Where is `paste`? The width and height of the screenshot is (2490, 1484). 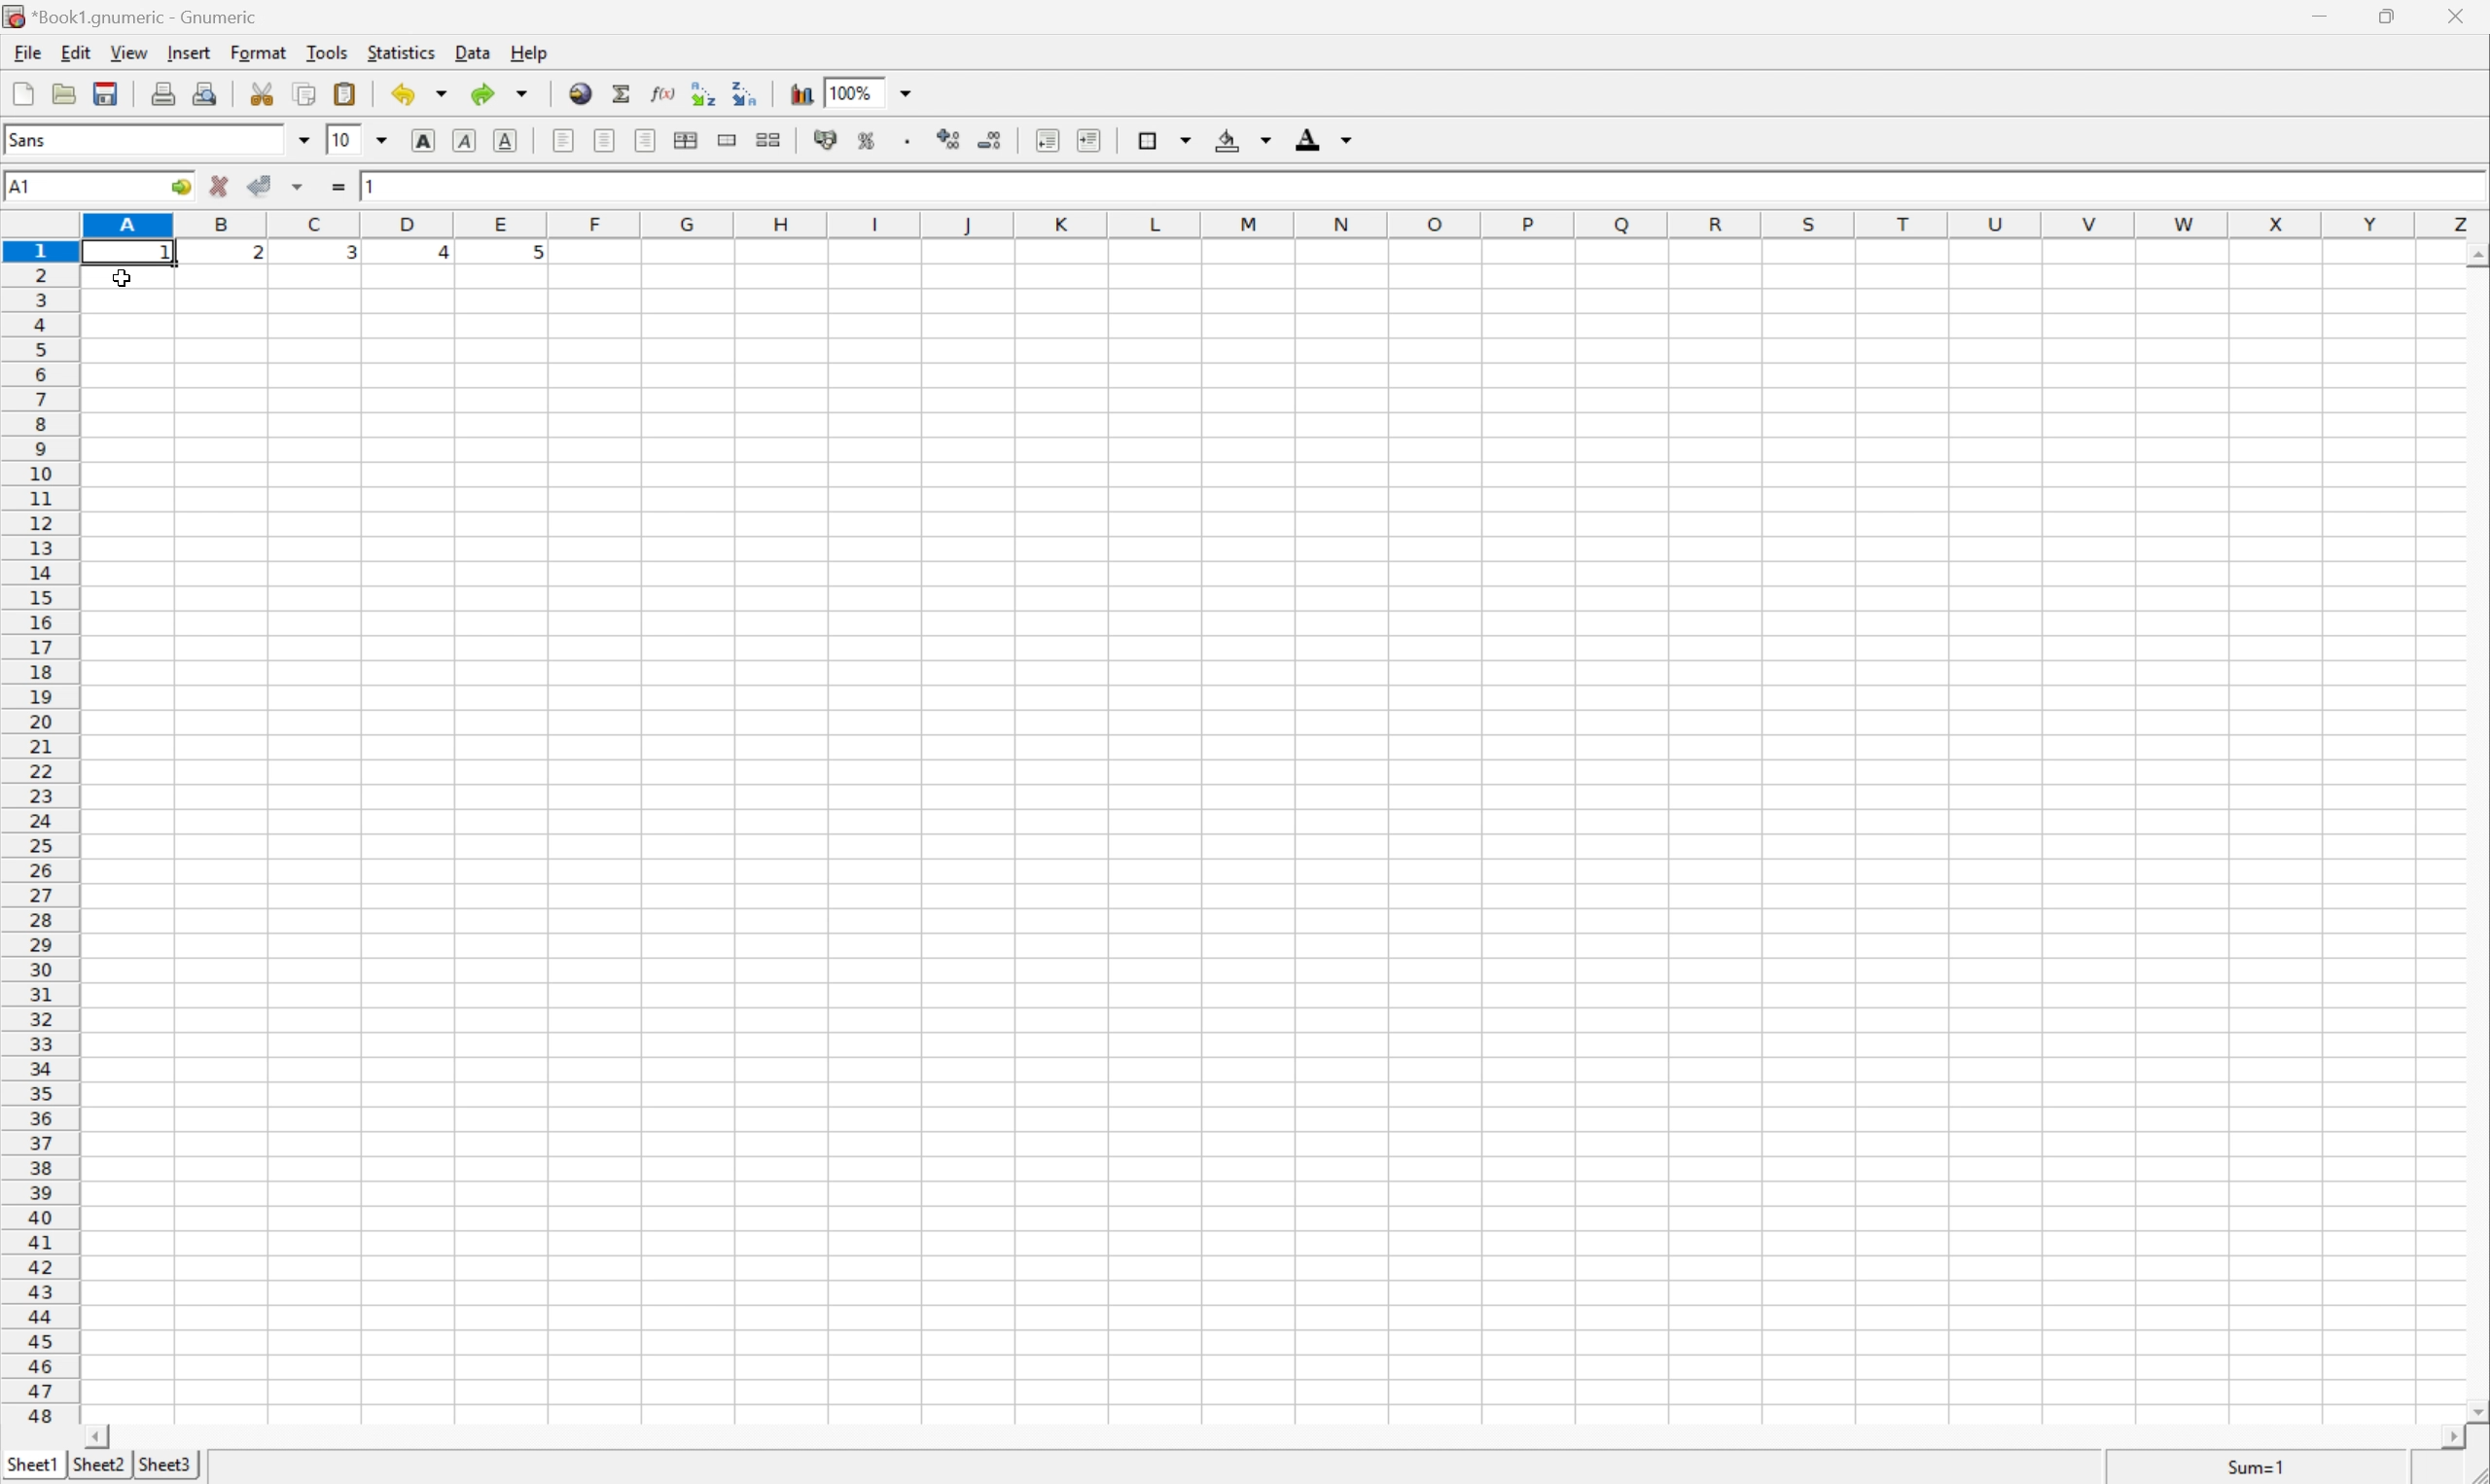
paste is located at coordinates (344, 91).